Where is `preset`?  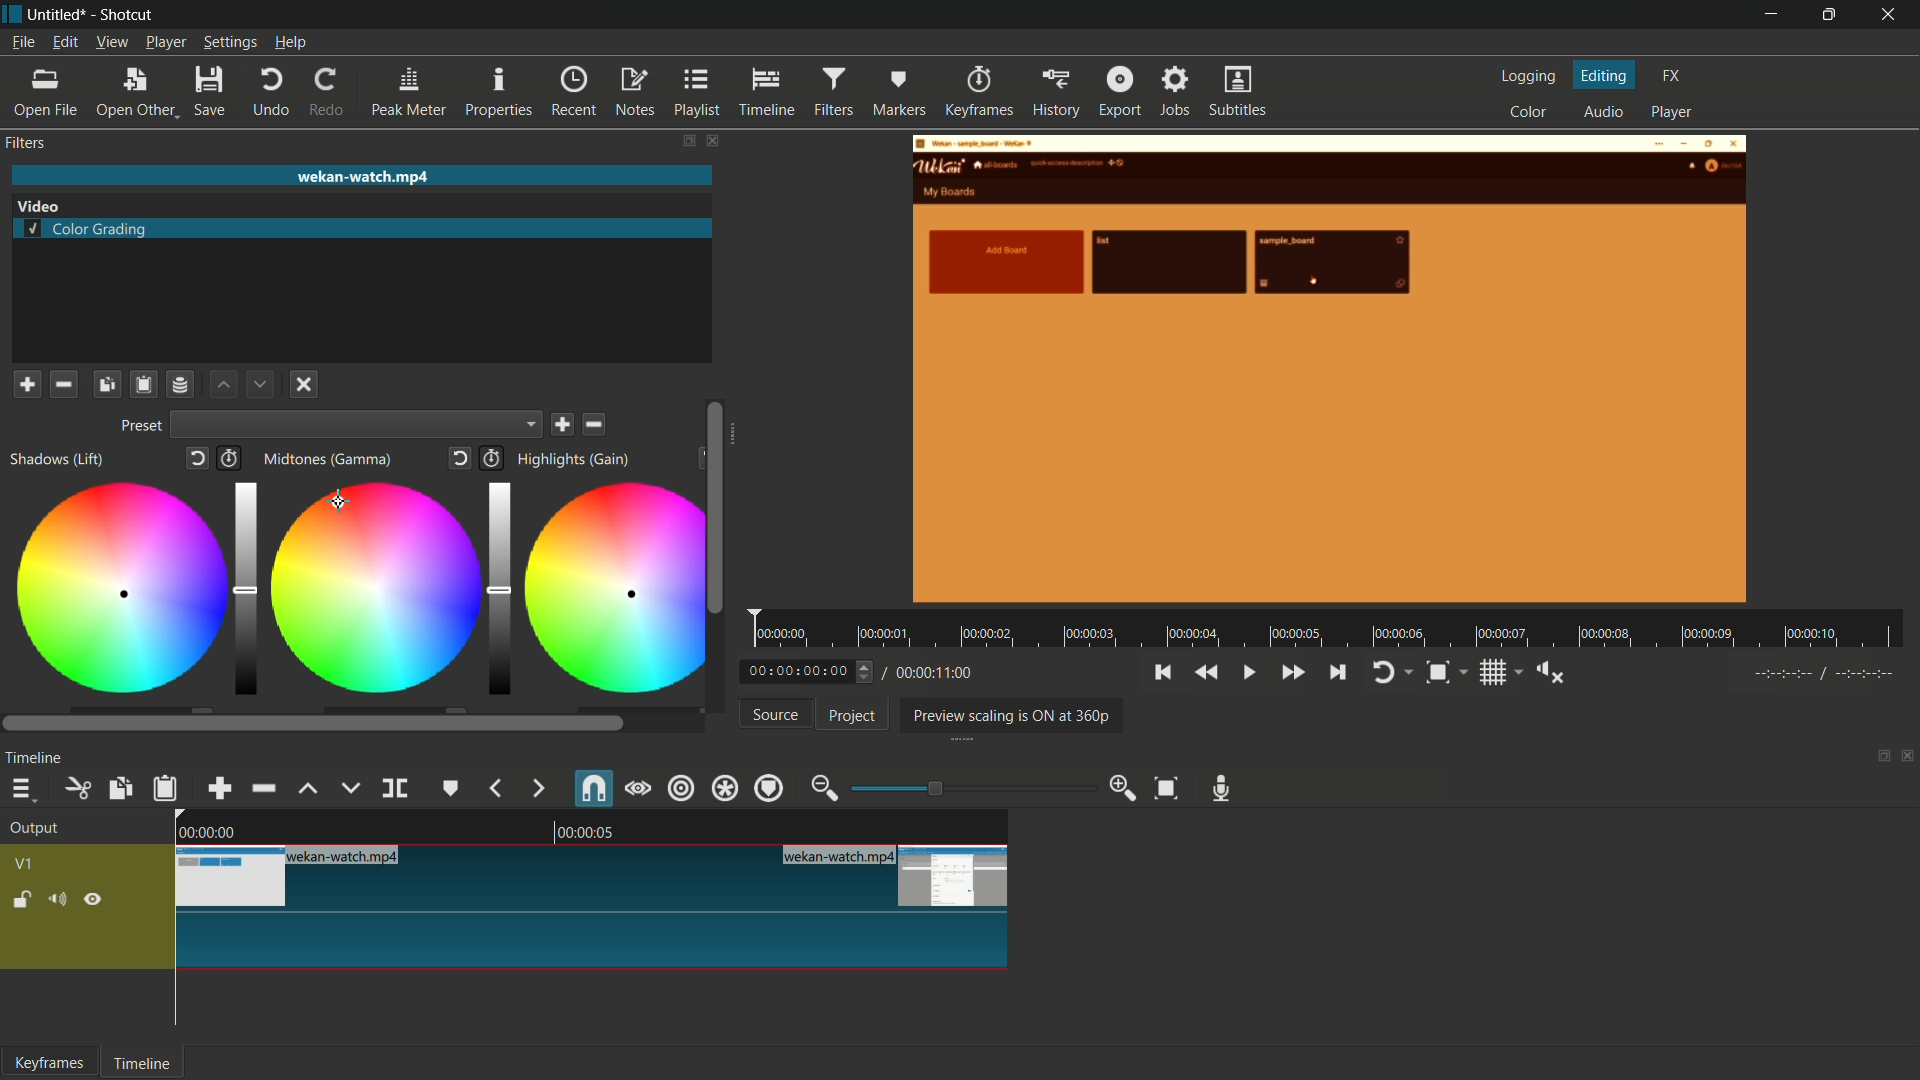 preset is located at coordinates (141, 425).